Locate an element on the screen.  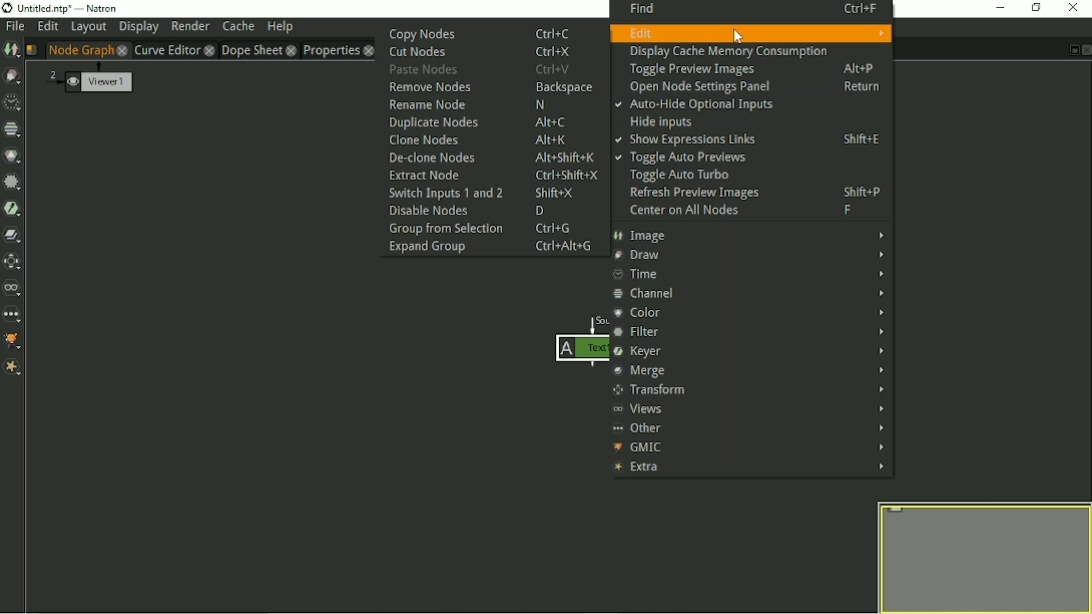
Draw is located at coordinates (14, 76).